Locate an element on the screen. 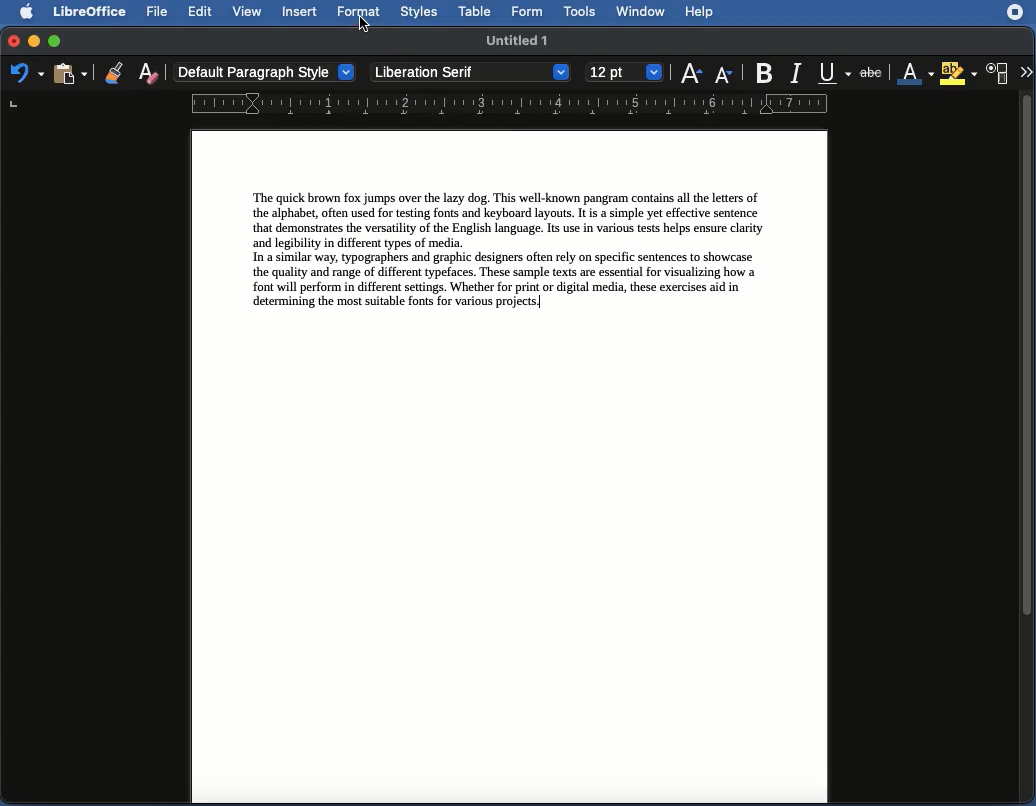 This screenshot has width=1036, height=806. Table is located at coordinates (475, 12).